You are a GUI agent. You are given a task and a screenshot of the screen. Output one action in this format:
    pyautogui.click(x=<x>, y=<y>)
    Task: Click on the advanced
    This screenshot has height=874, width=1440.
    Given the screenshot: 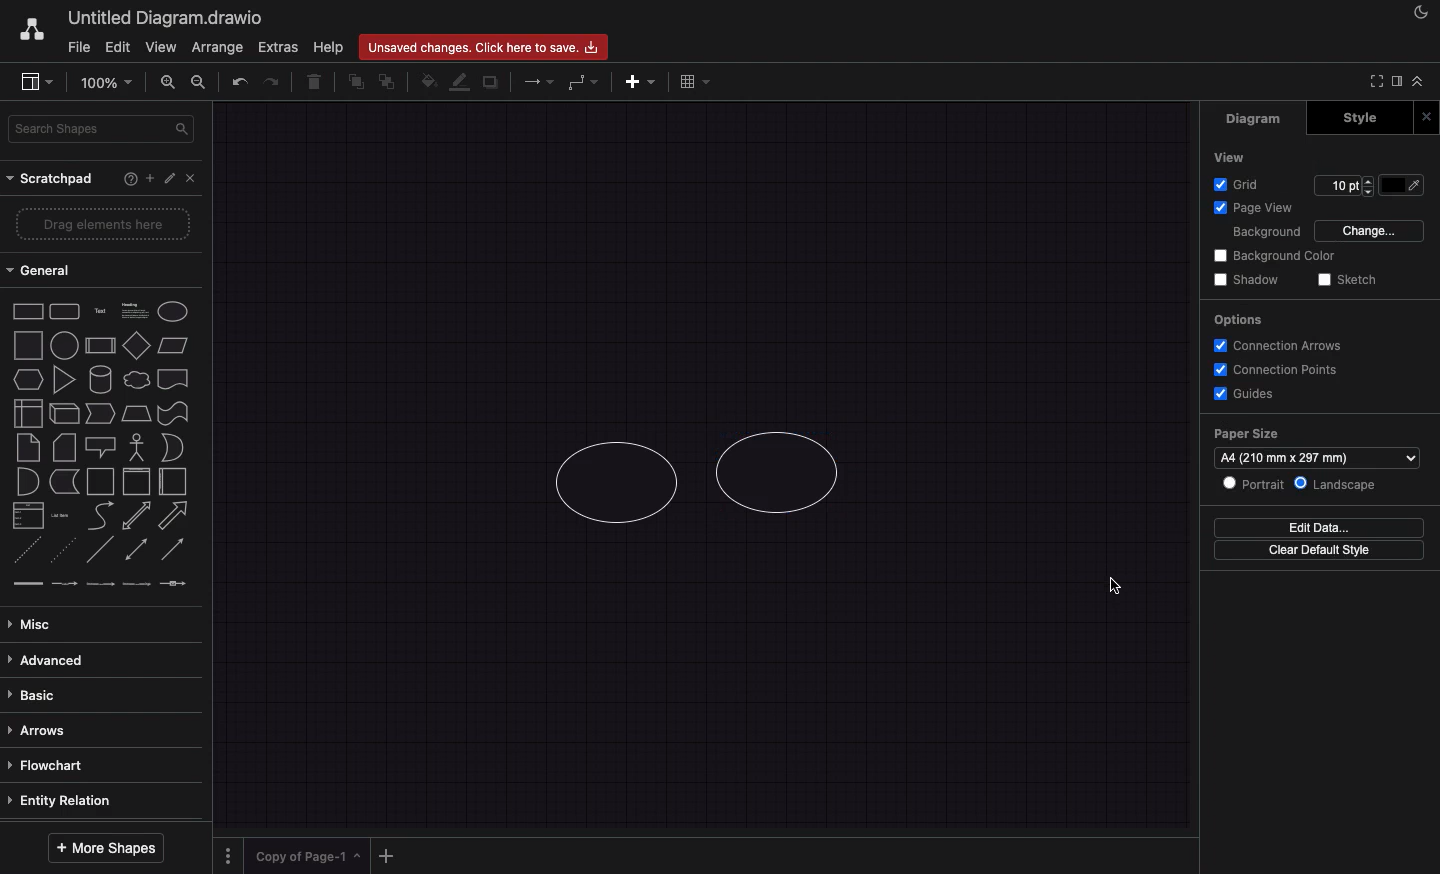 What is the action you would take?
    pyautogui.click(x=98, y=661)
    